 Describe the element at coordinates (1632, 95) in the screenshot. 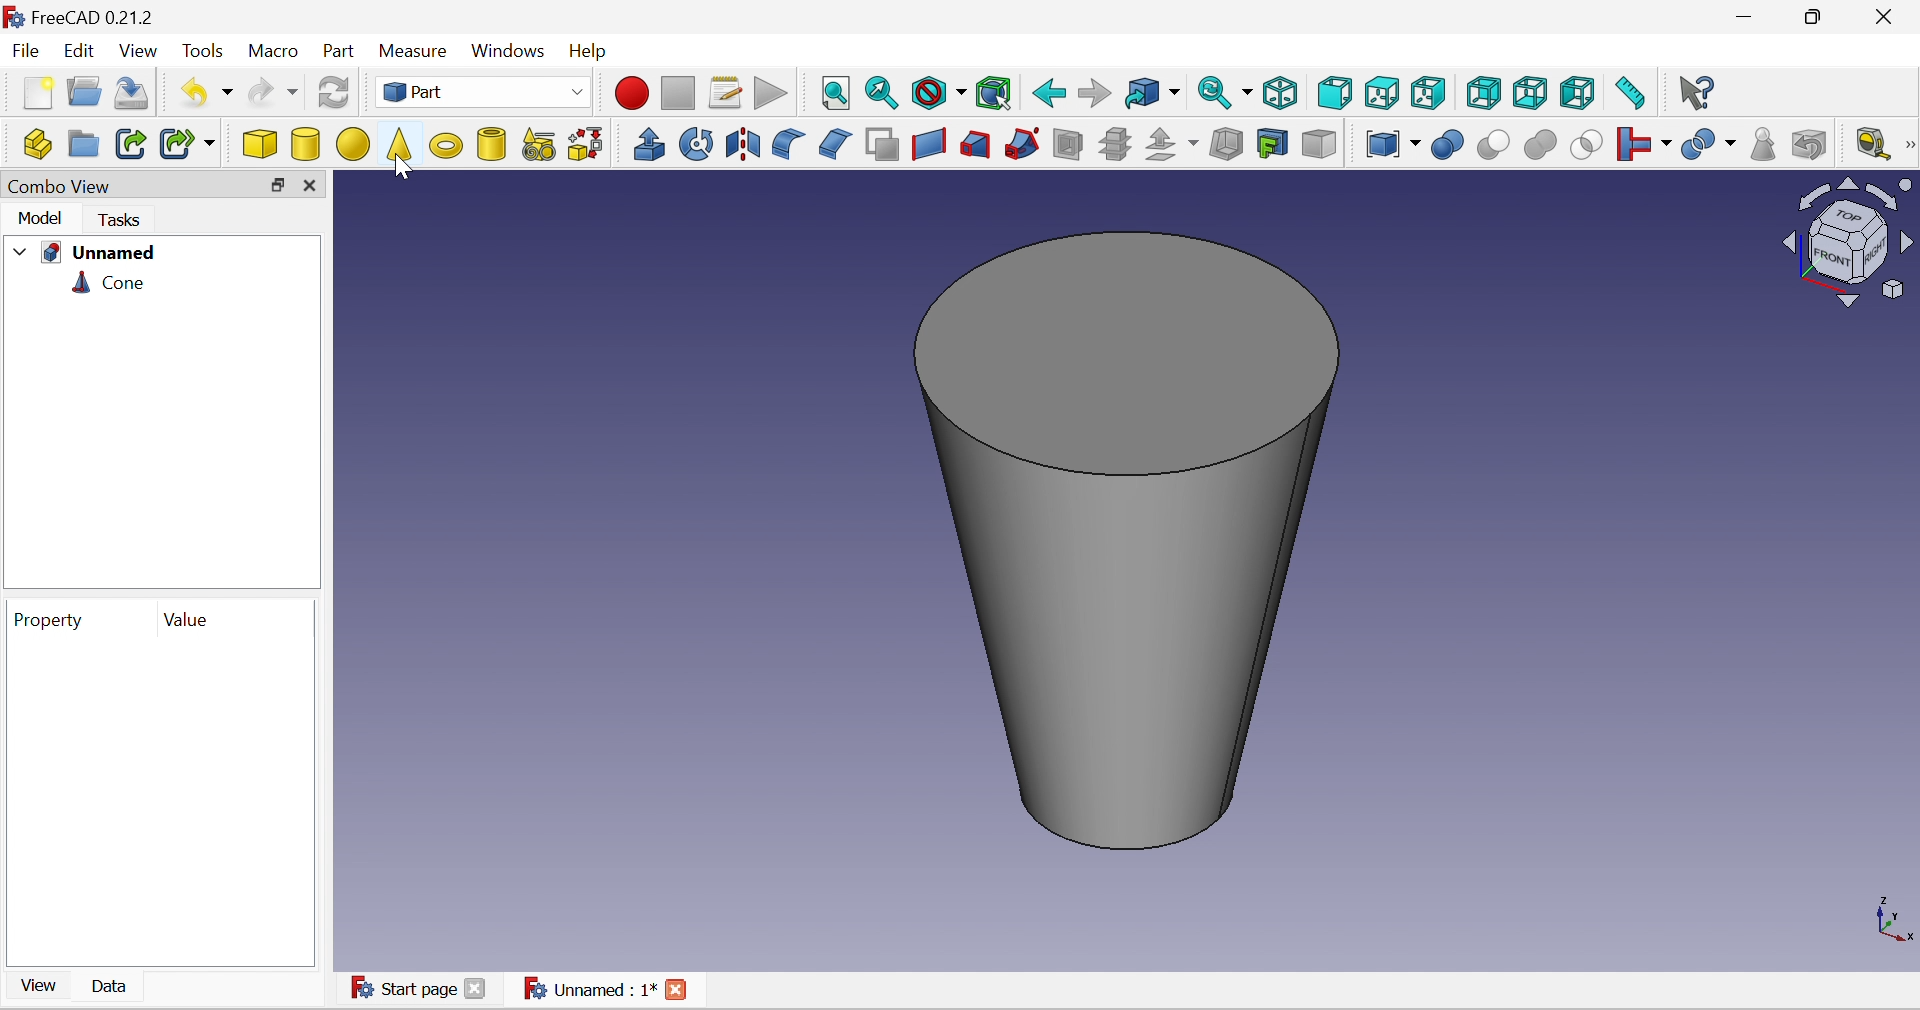

I see `Measure distance` at that location.